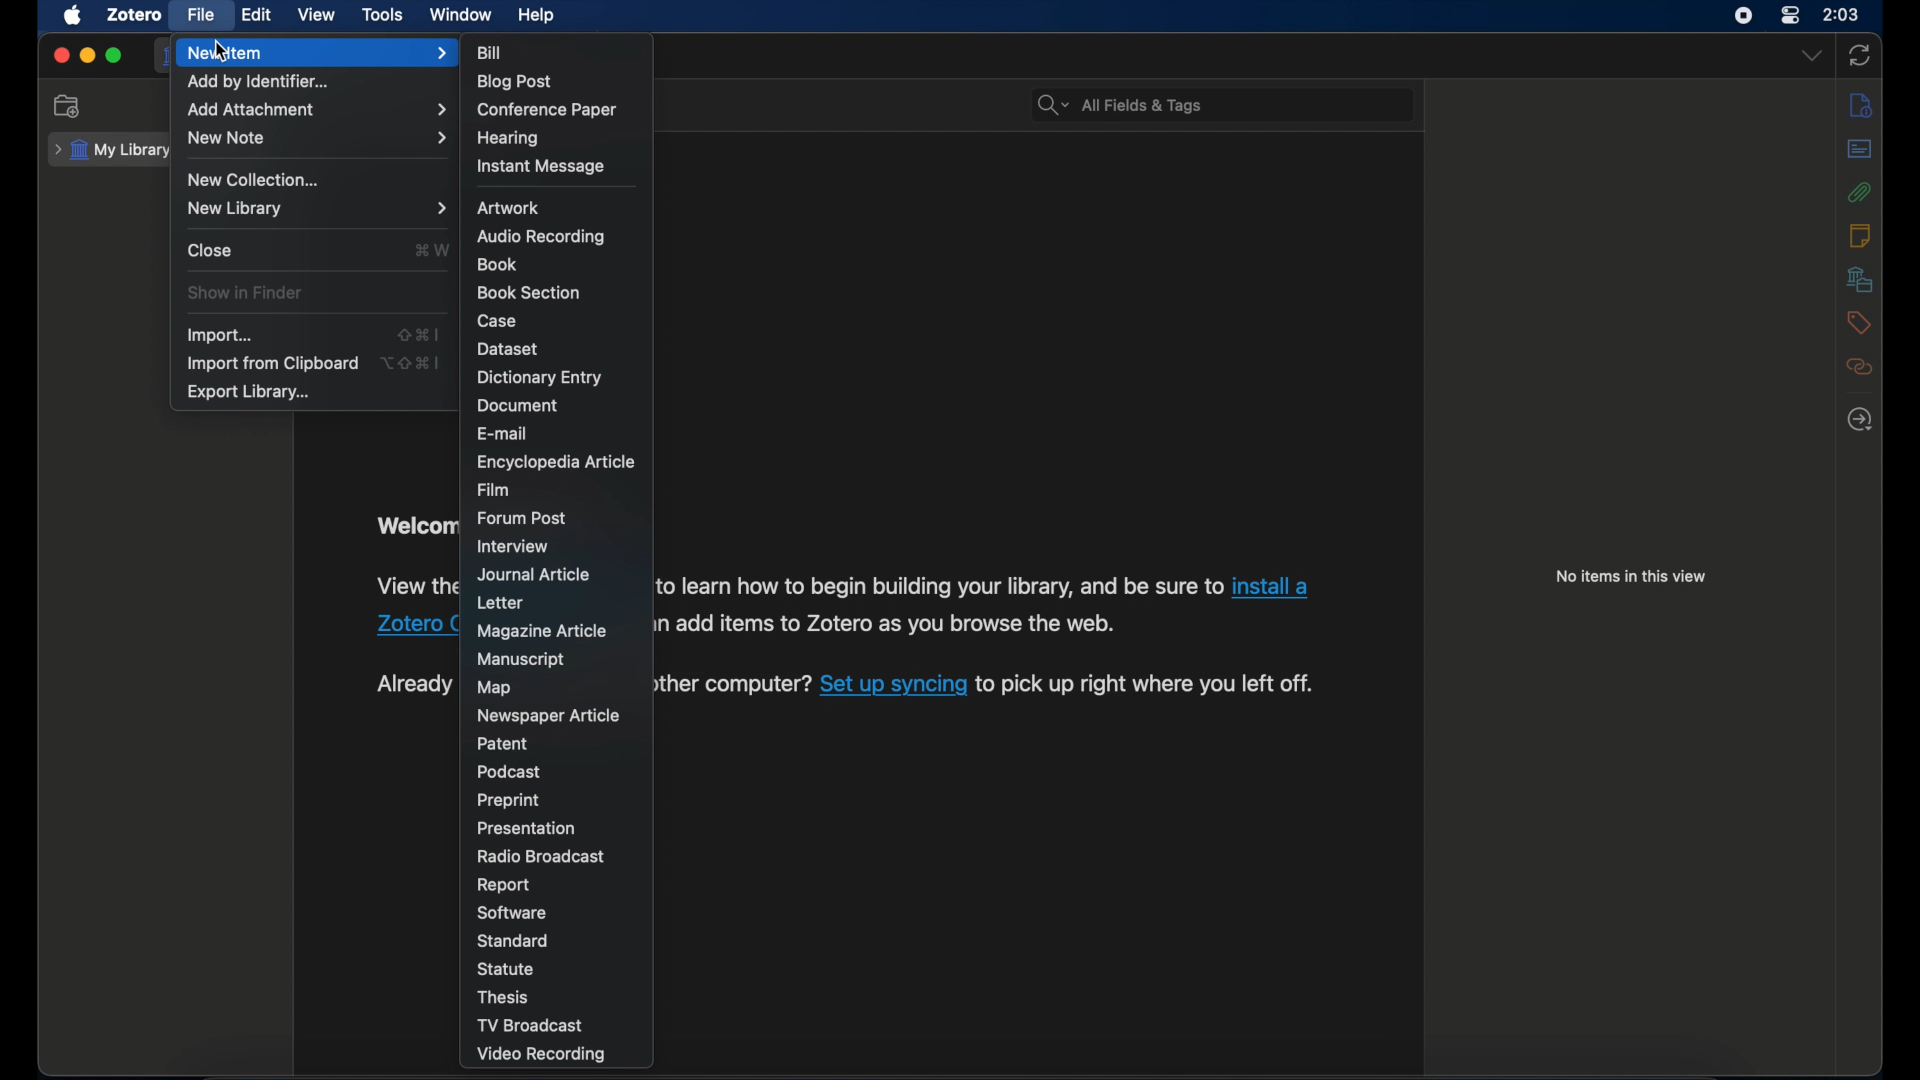 This screenshot has width=1920, height=1080. I want to click on presentation, so click(526, 827).